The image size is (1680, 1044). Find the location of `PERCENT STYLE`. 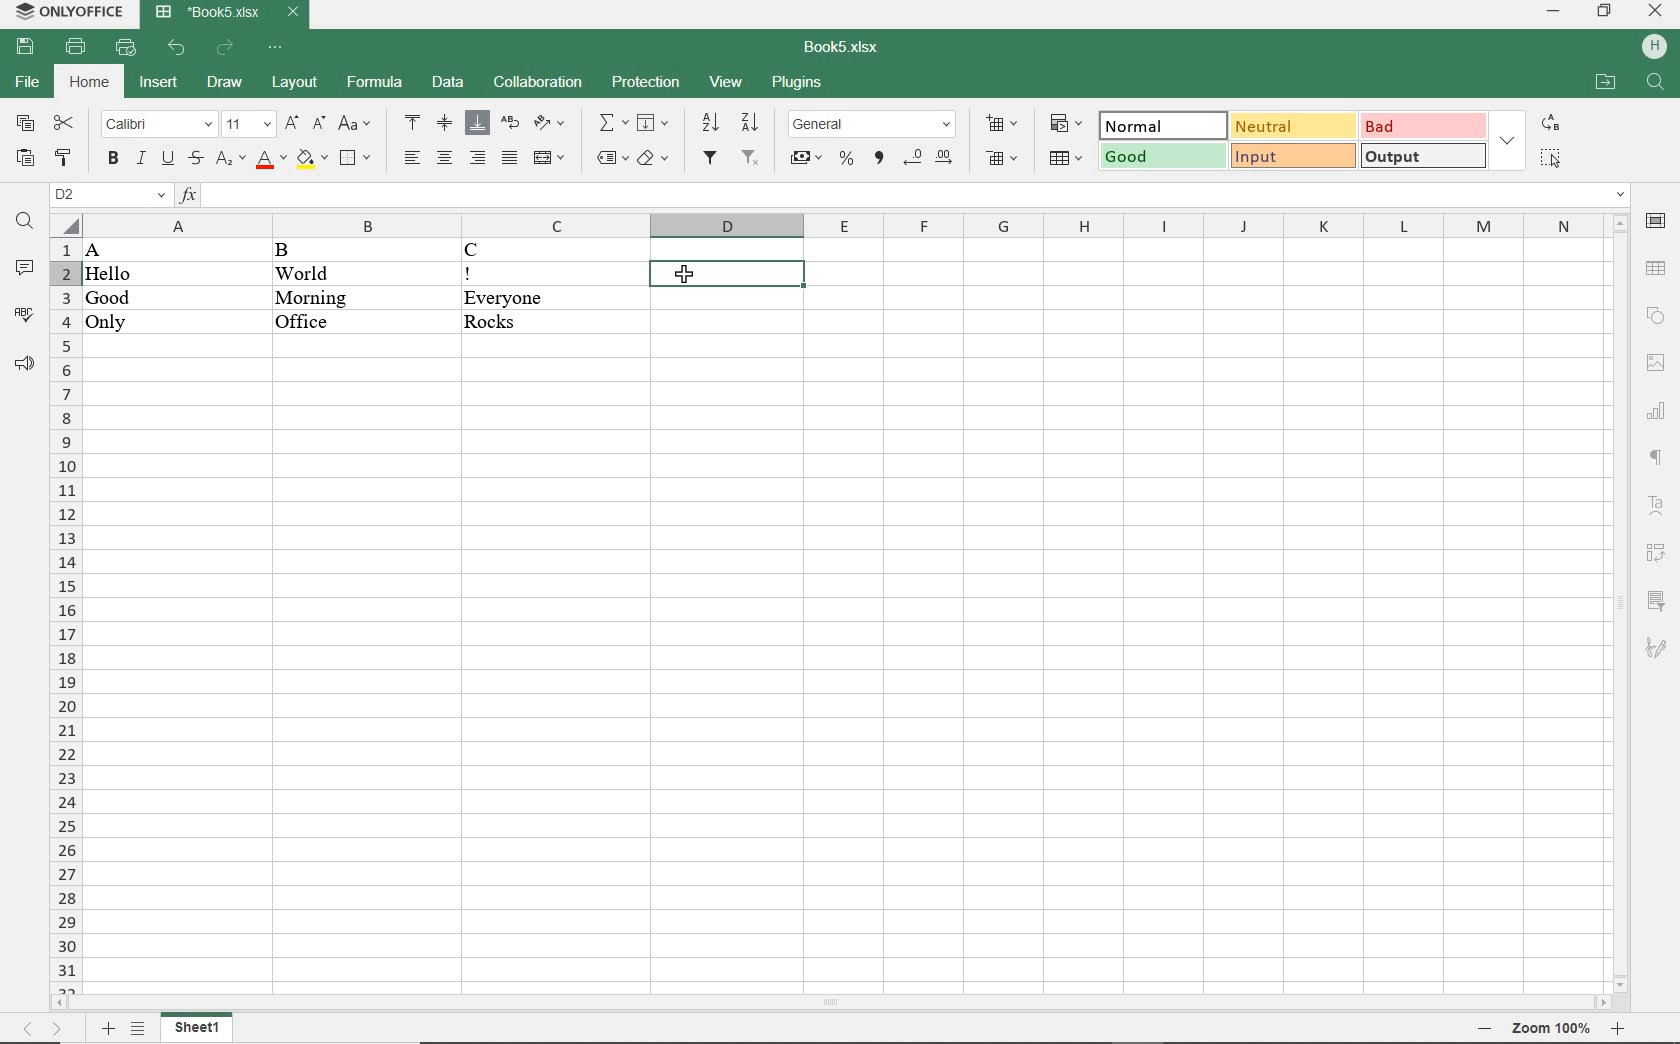

PERCENT STYLE is located at coordinates (848, 160).